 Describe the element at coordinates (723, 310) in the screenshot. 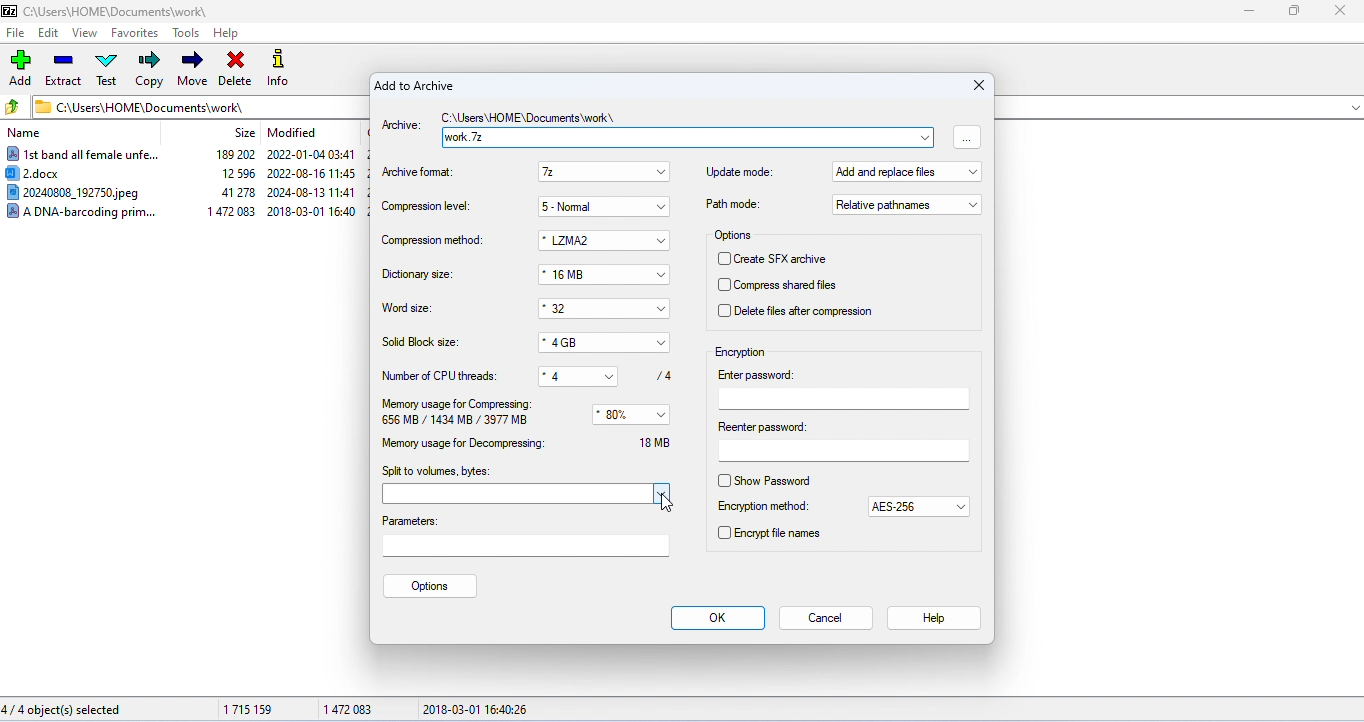

I see `checkbox` at that location.